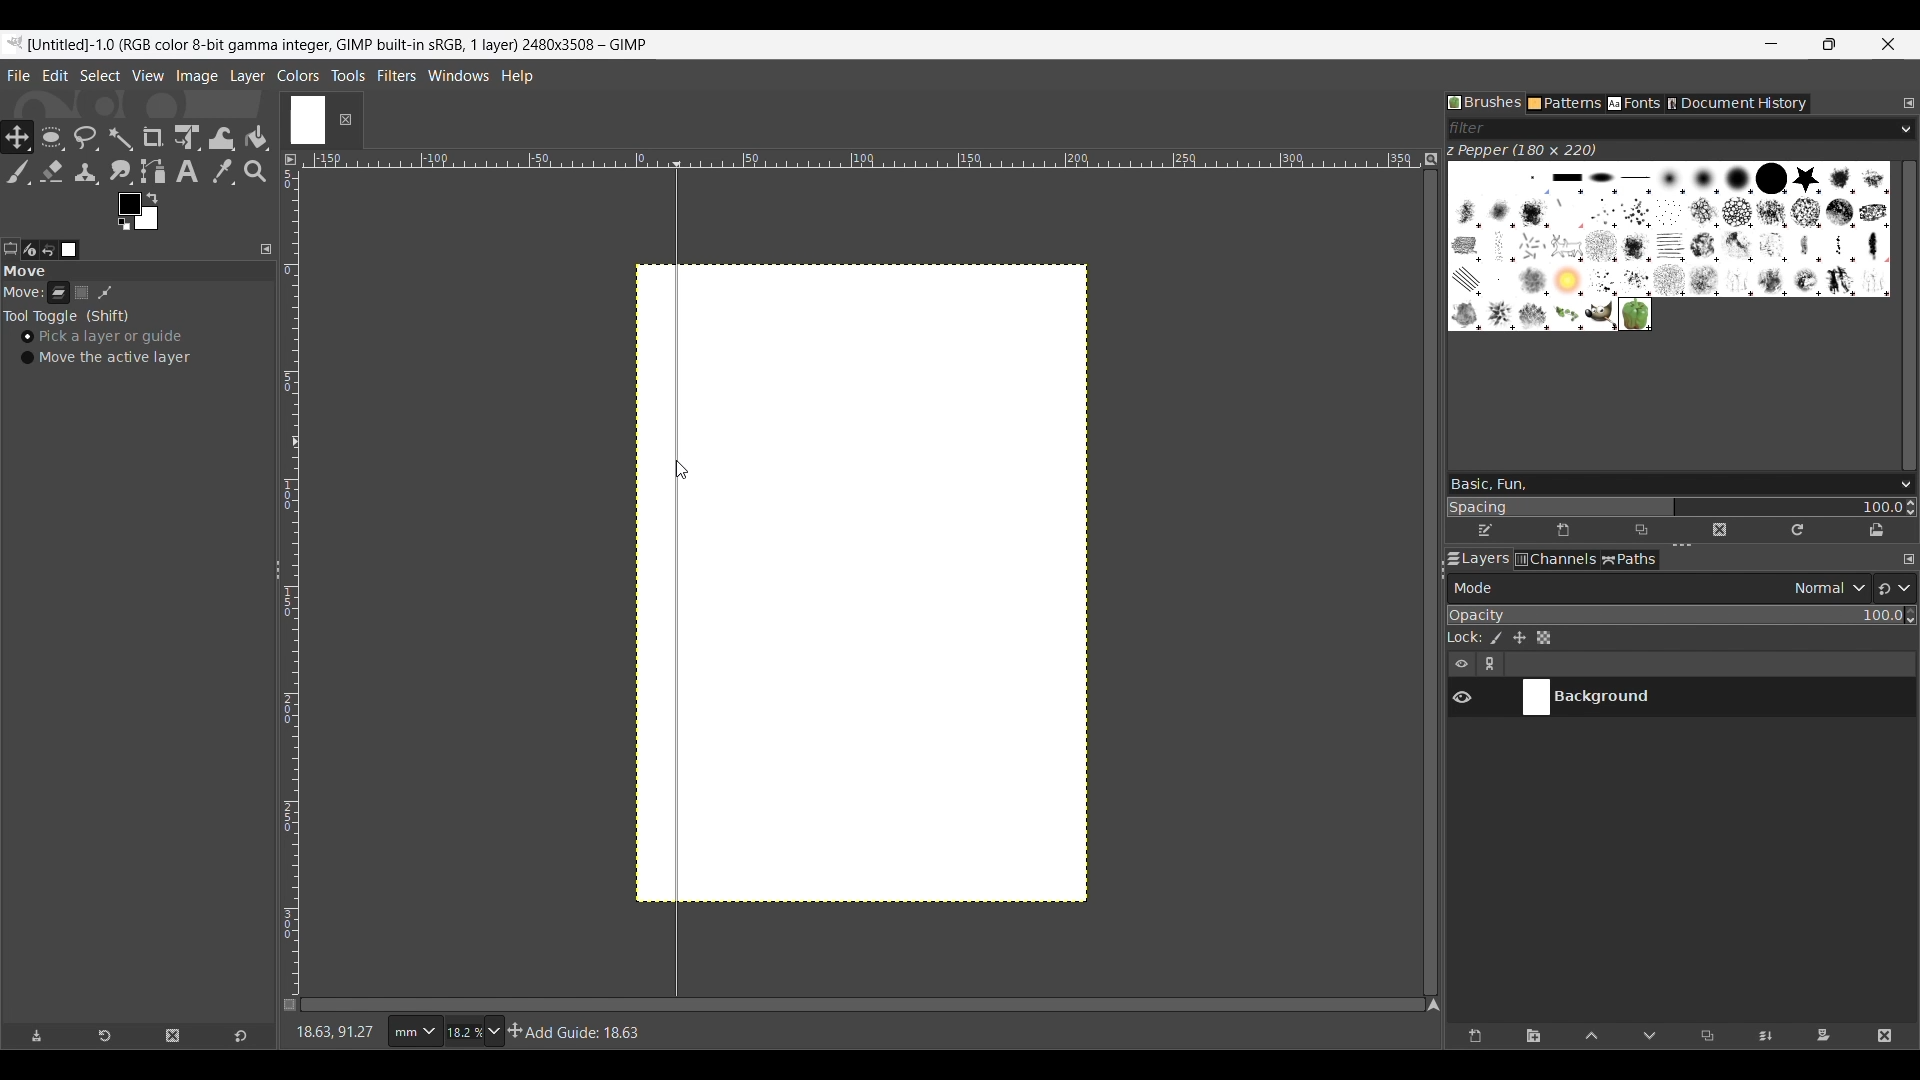 The height and width of the screenshot is (1080, 1920). I want to click on Brushes tab, current selection highlighted, so click(1485, 102).